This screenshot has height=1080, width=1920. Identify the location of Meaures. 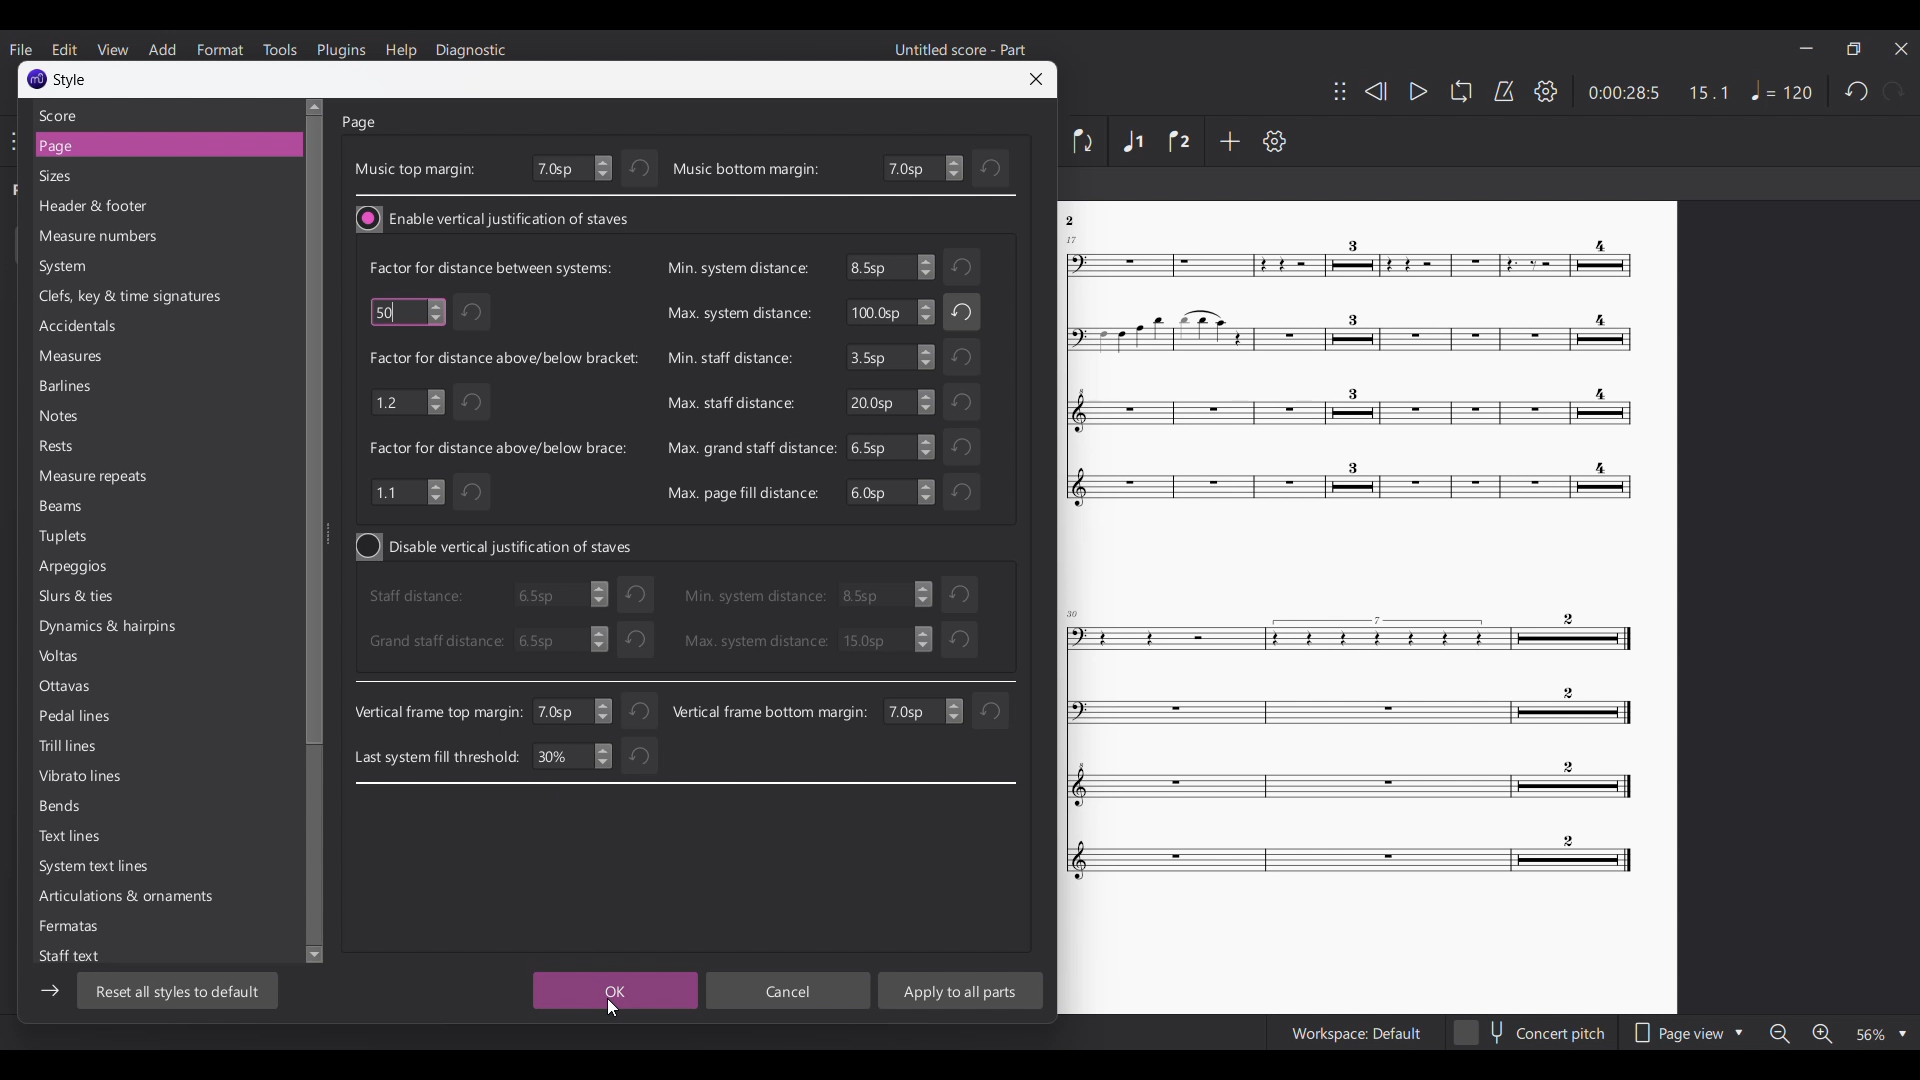
(121, 360).